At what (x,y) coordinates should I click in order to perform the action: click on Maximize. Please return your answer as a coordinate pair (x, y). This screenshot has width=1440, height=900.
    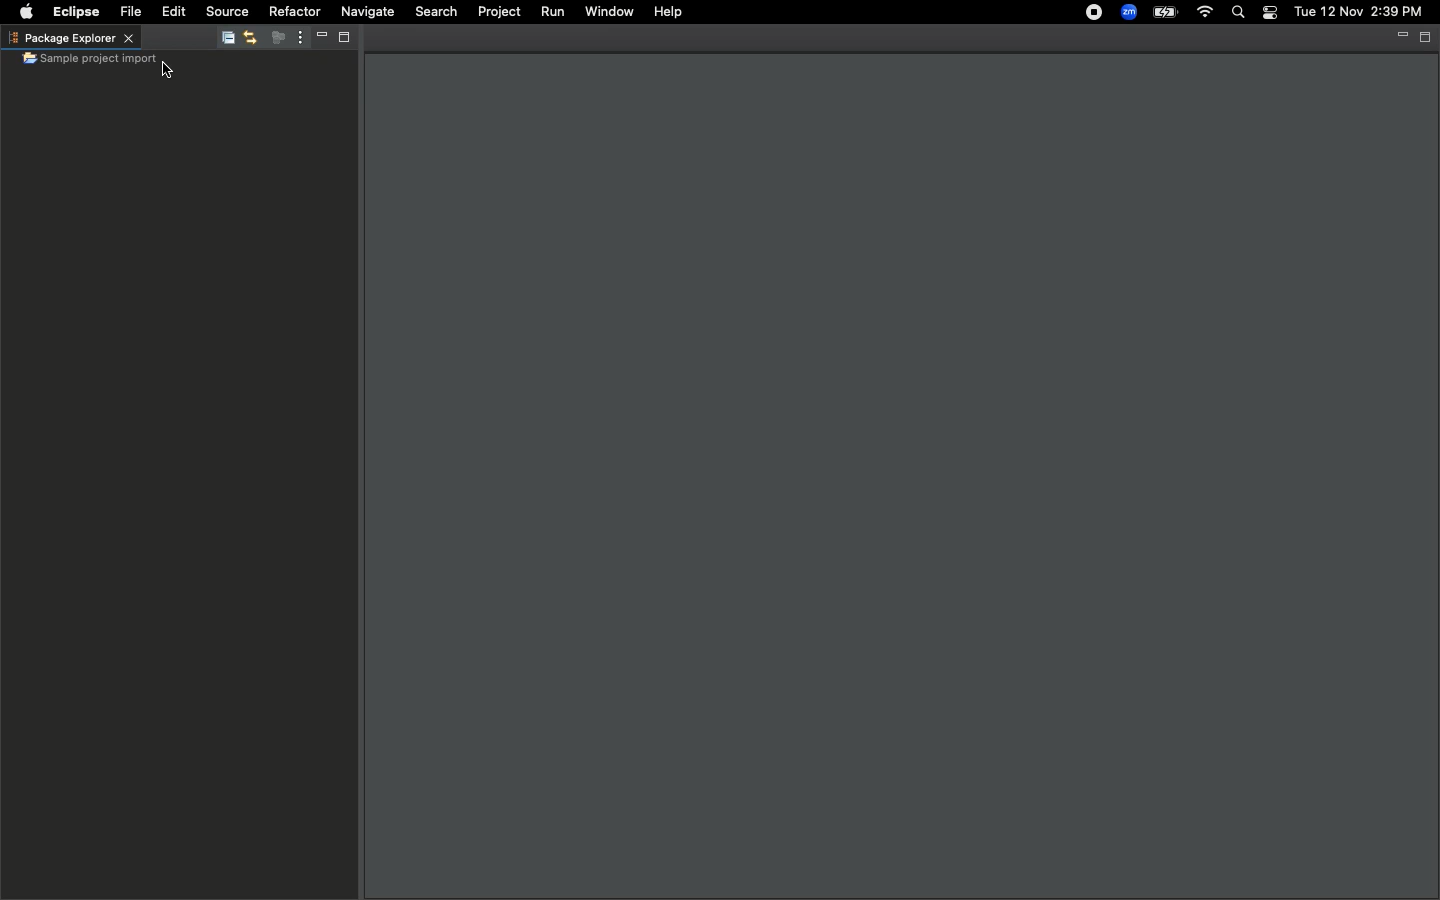
    Looking at the image, I should click on (342, 40).